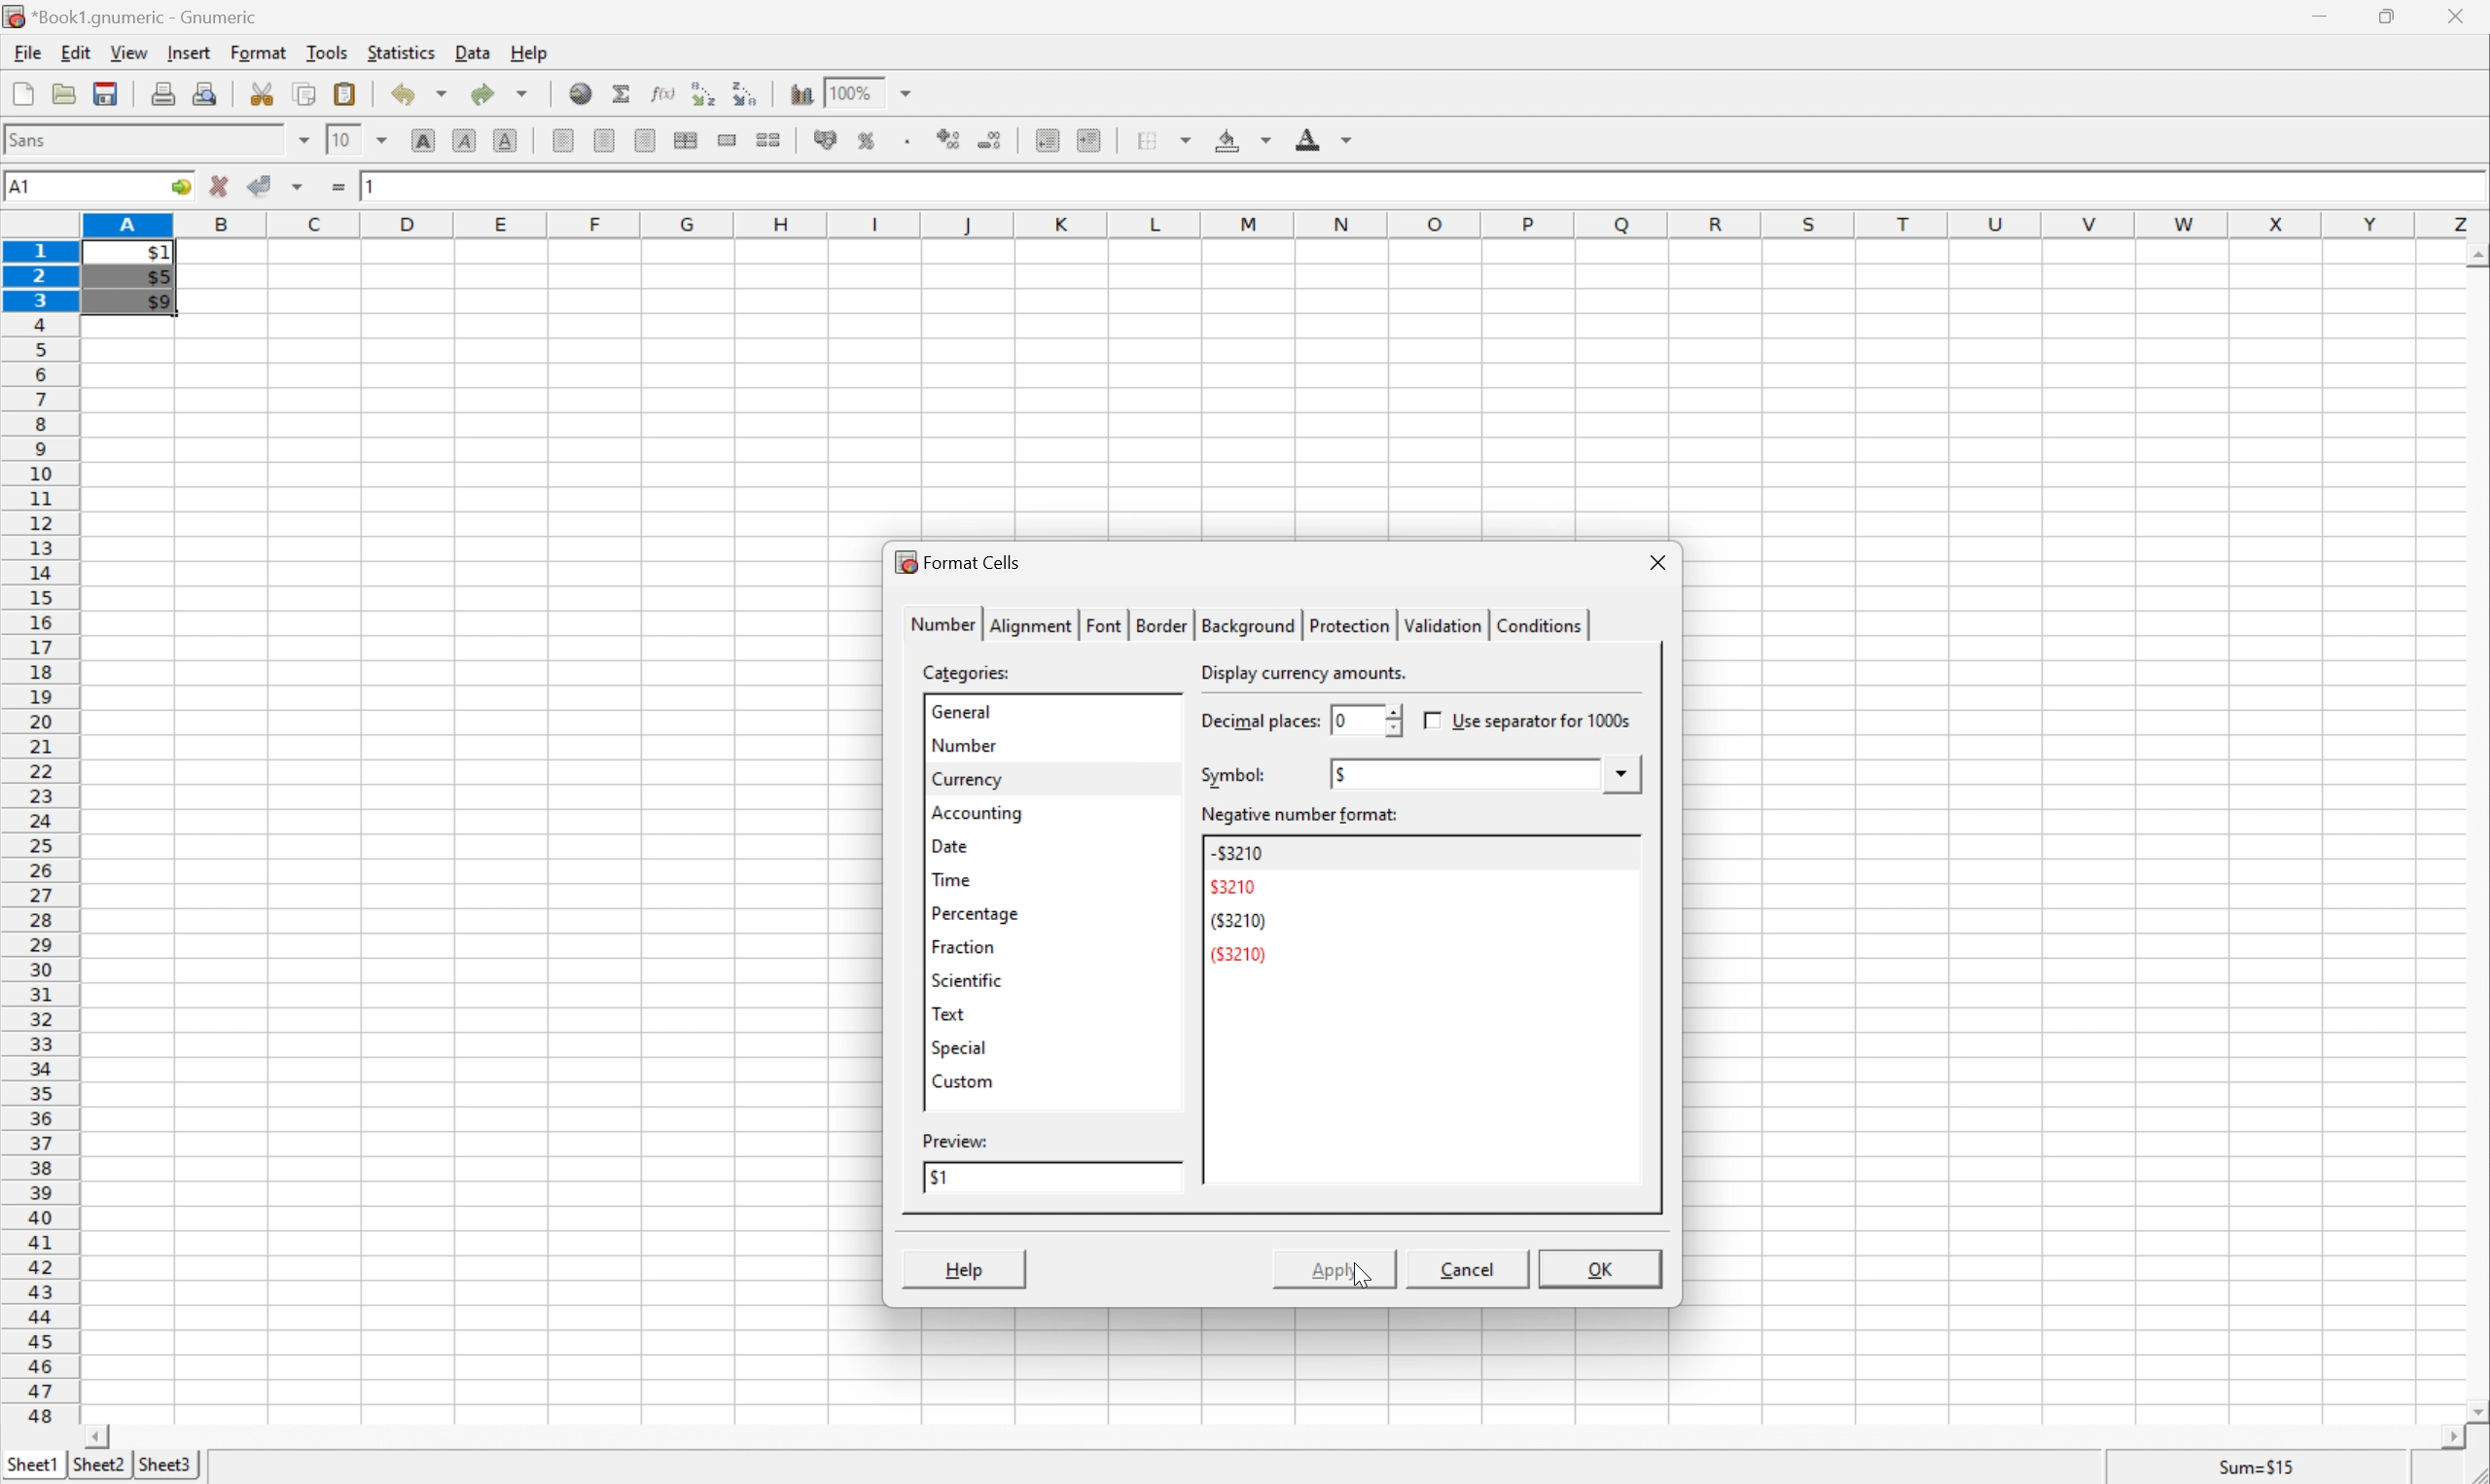 Image resolution: width=2490 pixels, height=1484 pixels. I want to click on drop down, so click(1625, 773).